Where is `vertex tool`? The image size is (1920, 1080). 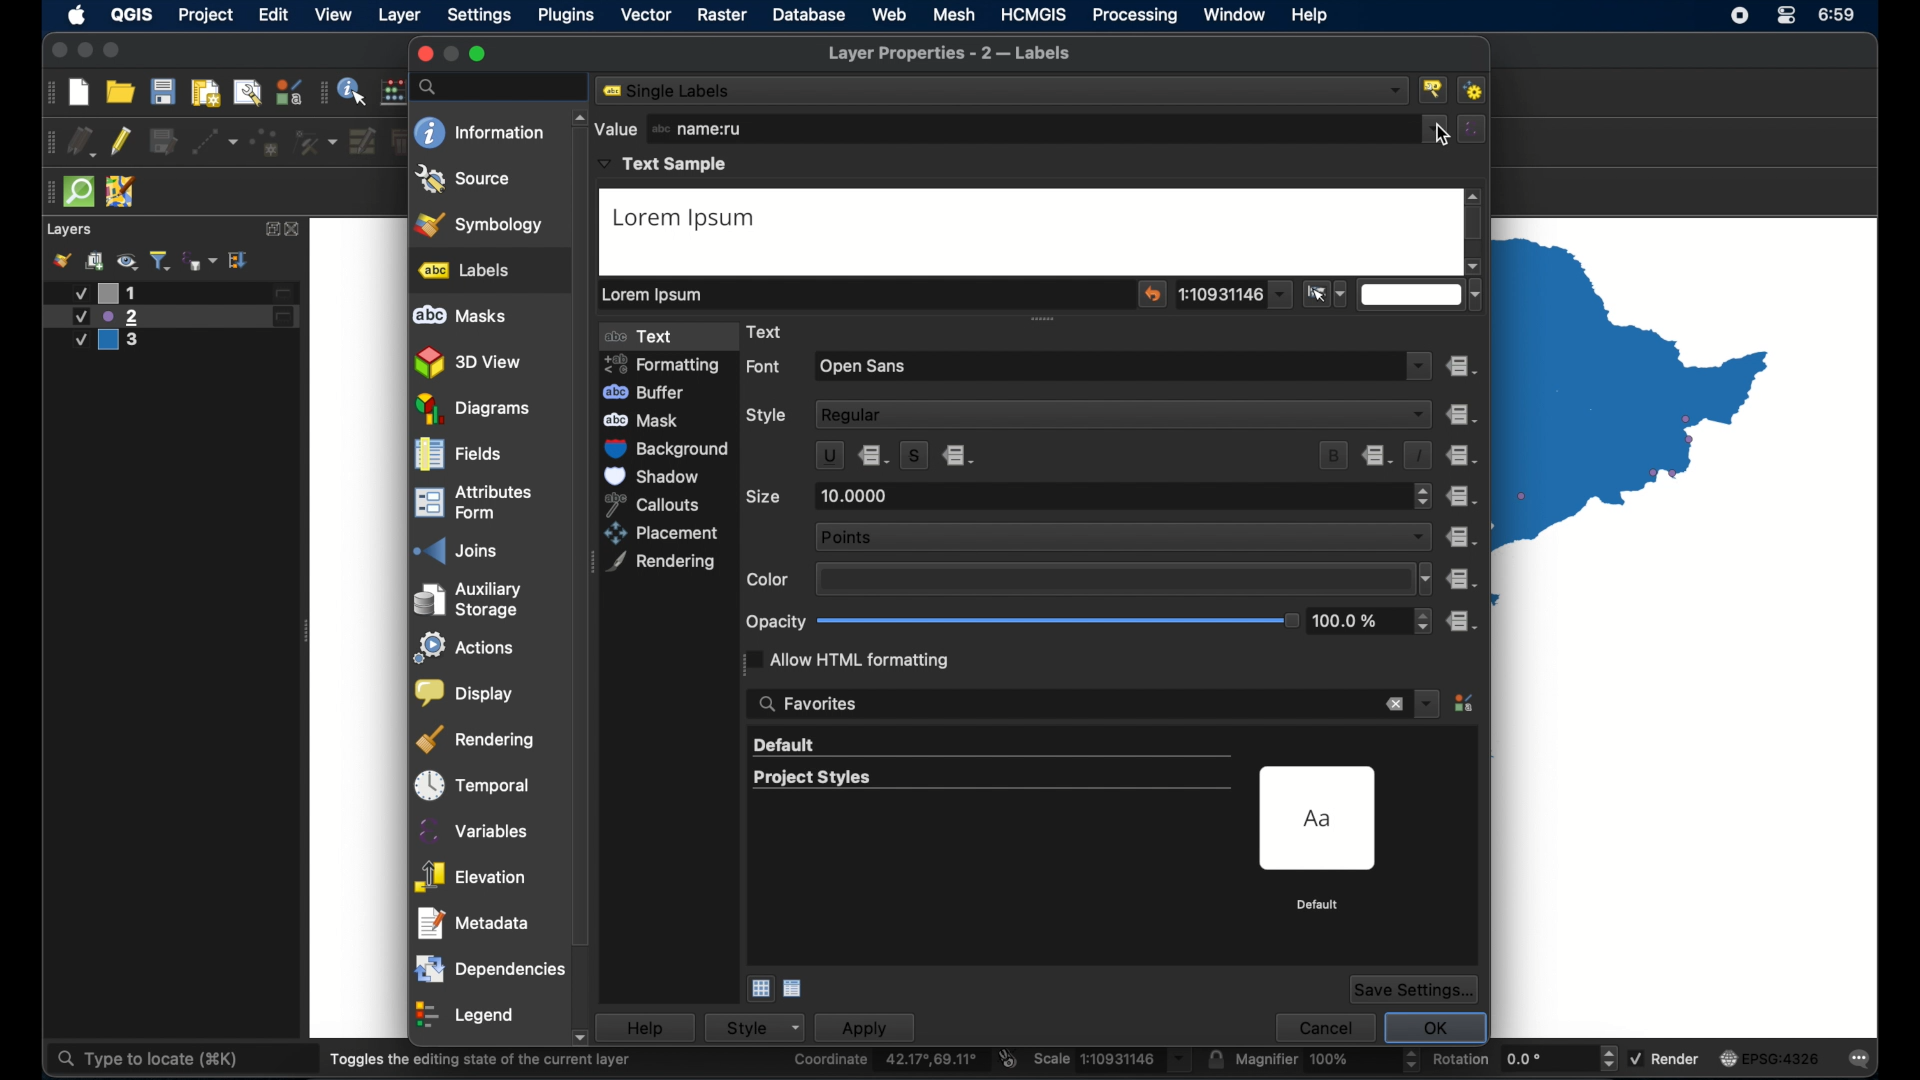 vertex tool is located at coordinates (317, 142).